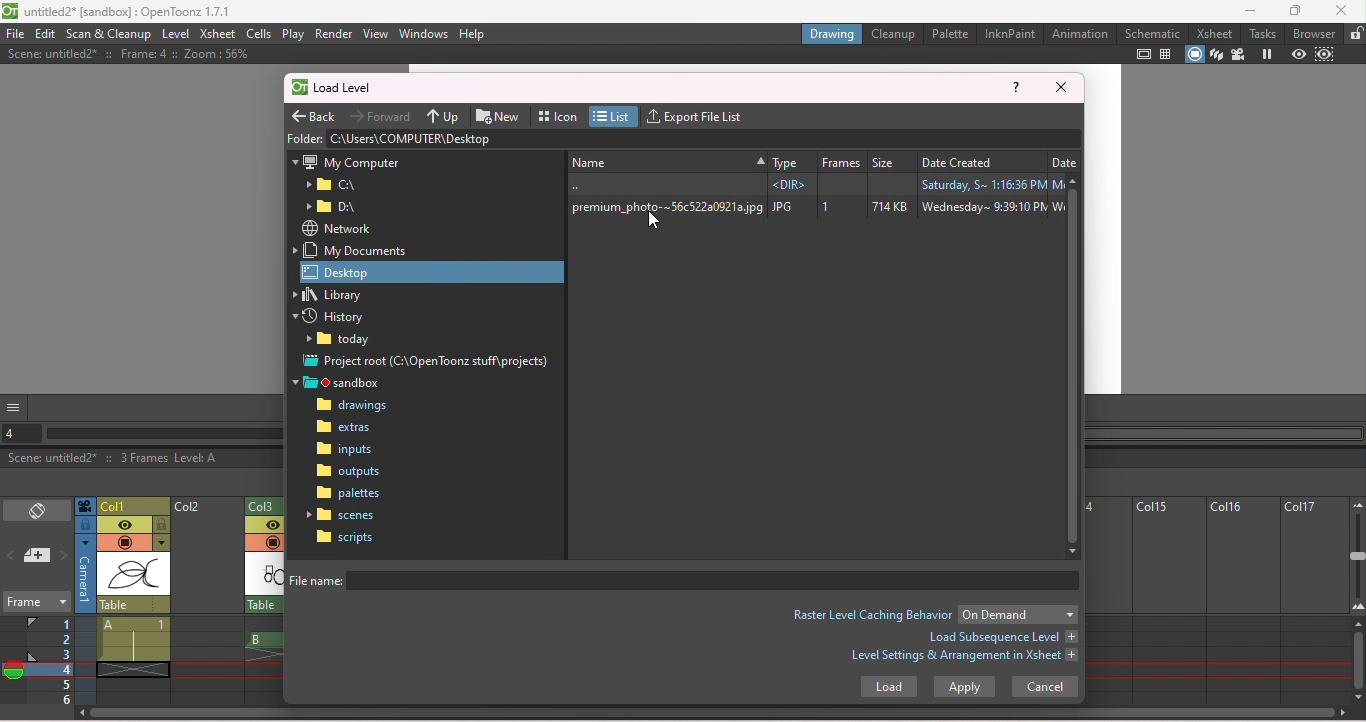  Describe the element at coordinates (164, 434) in the screenshot. I see `Horizontal scroll bar` at that location.